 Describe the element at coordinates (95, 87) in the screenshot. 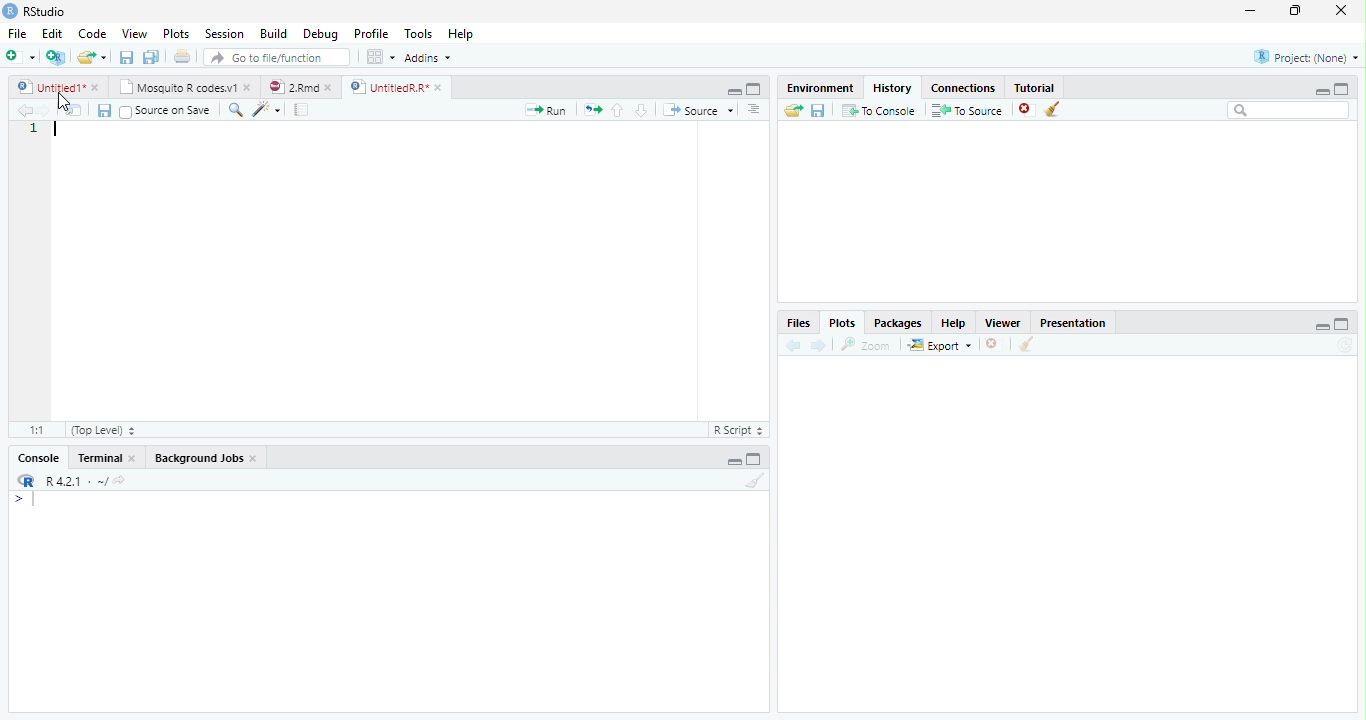

I see `close` at that location.